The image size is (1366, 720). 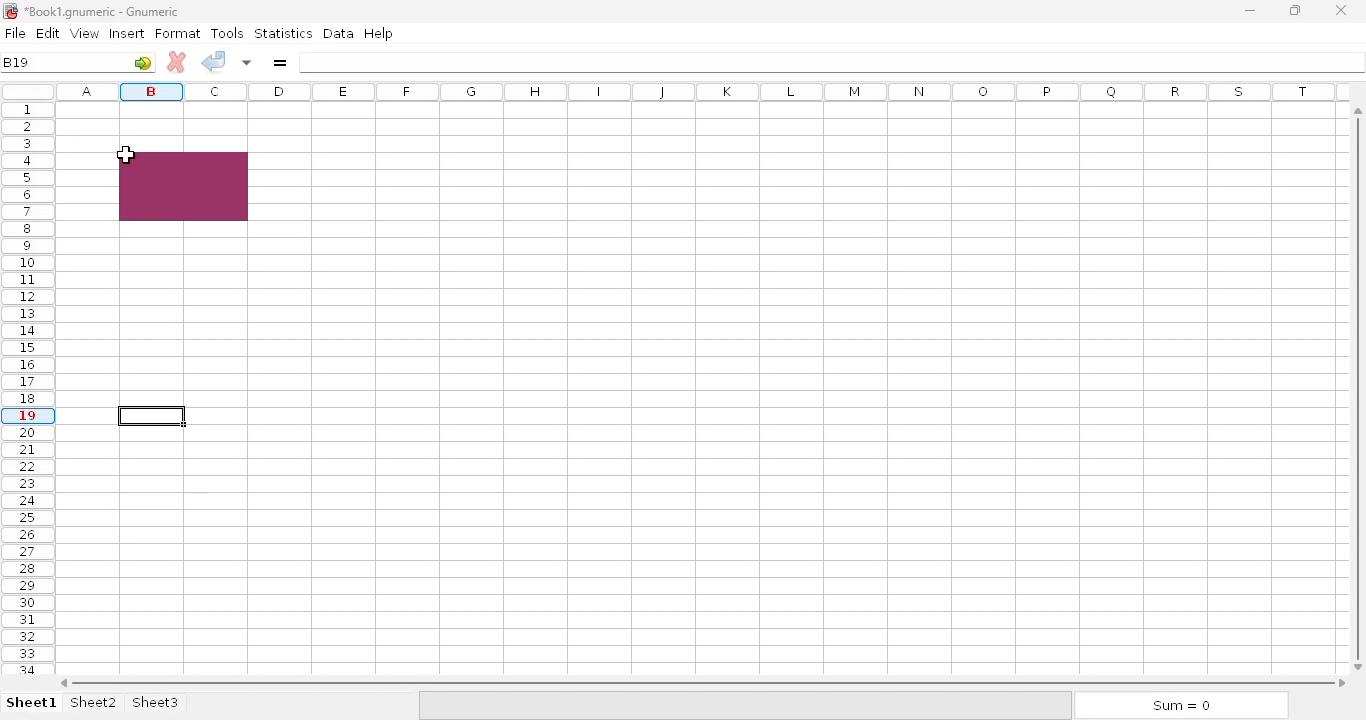 What do you see at coordinates (1179, 706) in the screenshot?
I see `sum = 0` at bounding box center [1179, 706].